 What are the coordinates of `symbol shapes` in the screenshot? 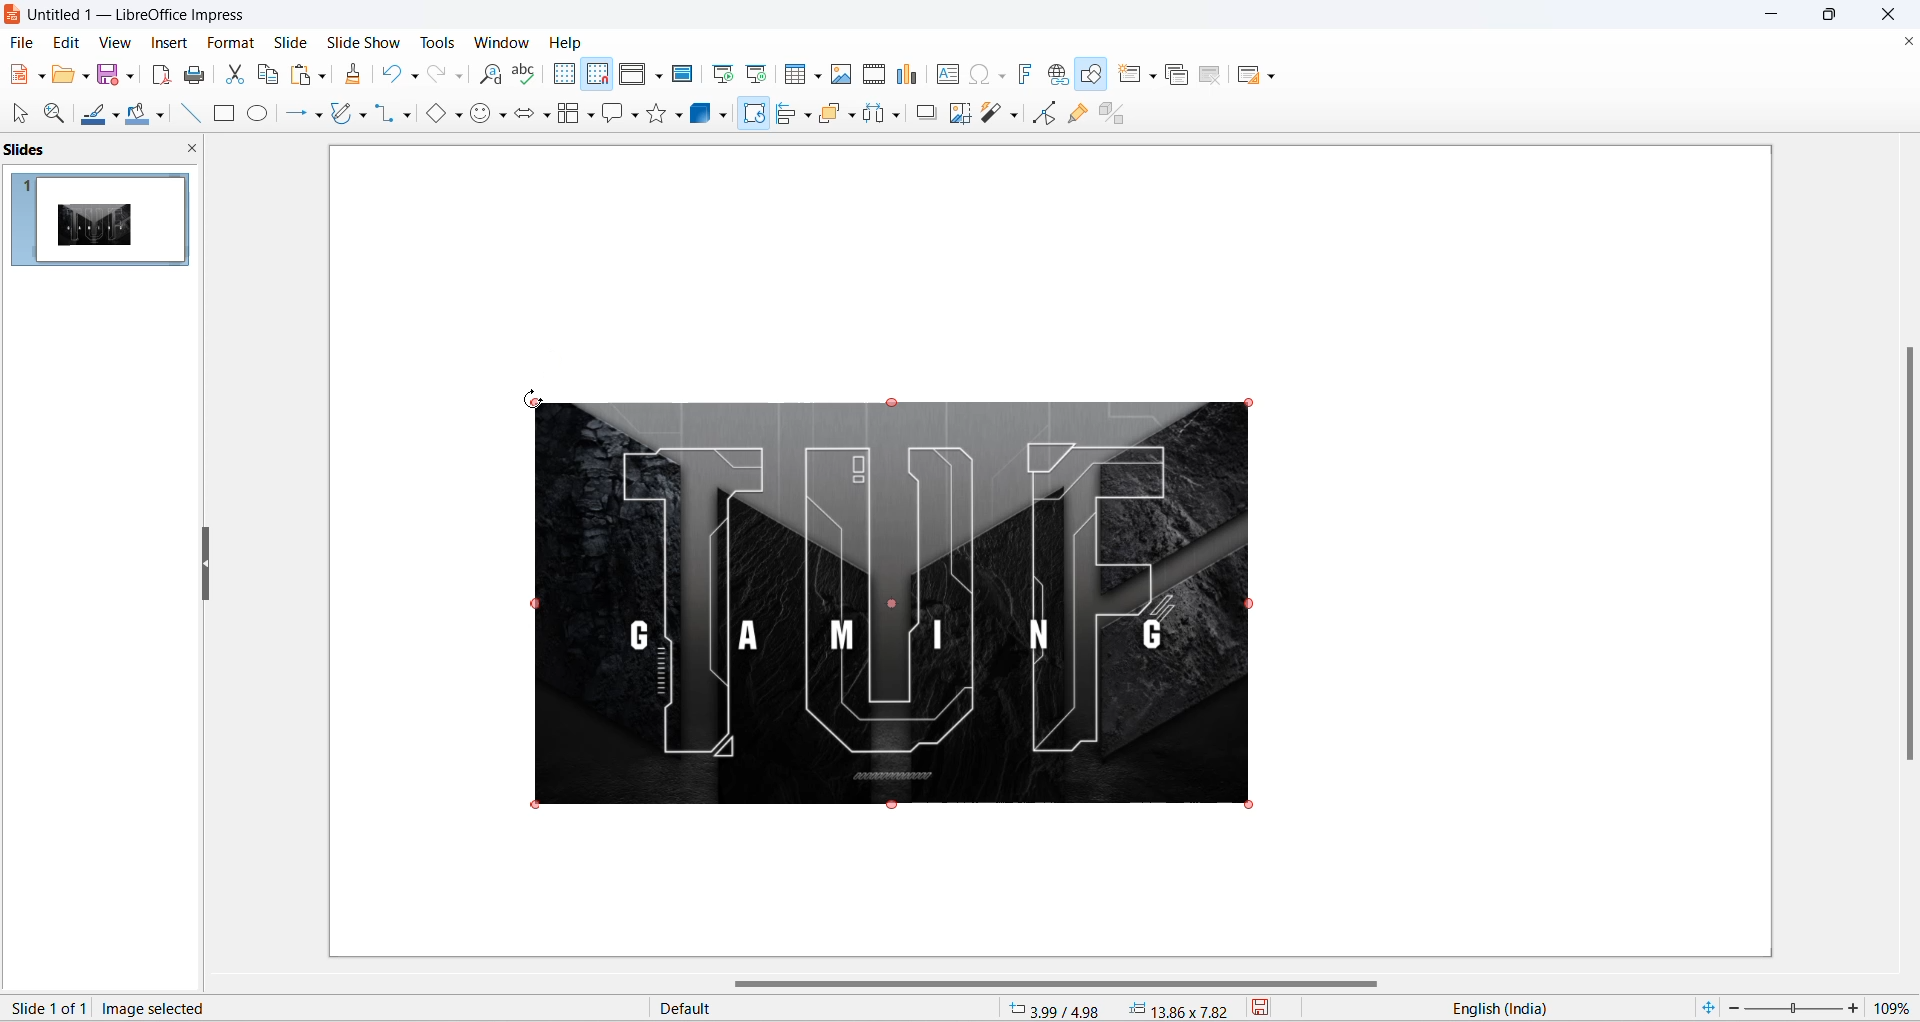 It's located at (482, 117).